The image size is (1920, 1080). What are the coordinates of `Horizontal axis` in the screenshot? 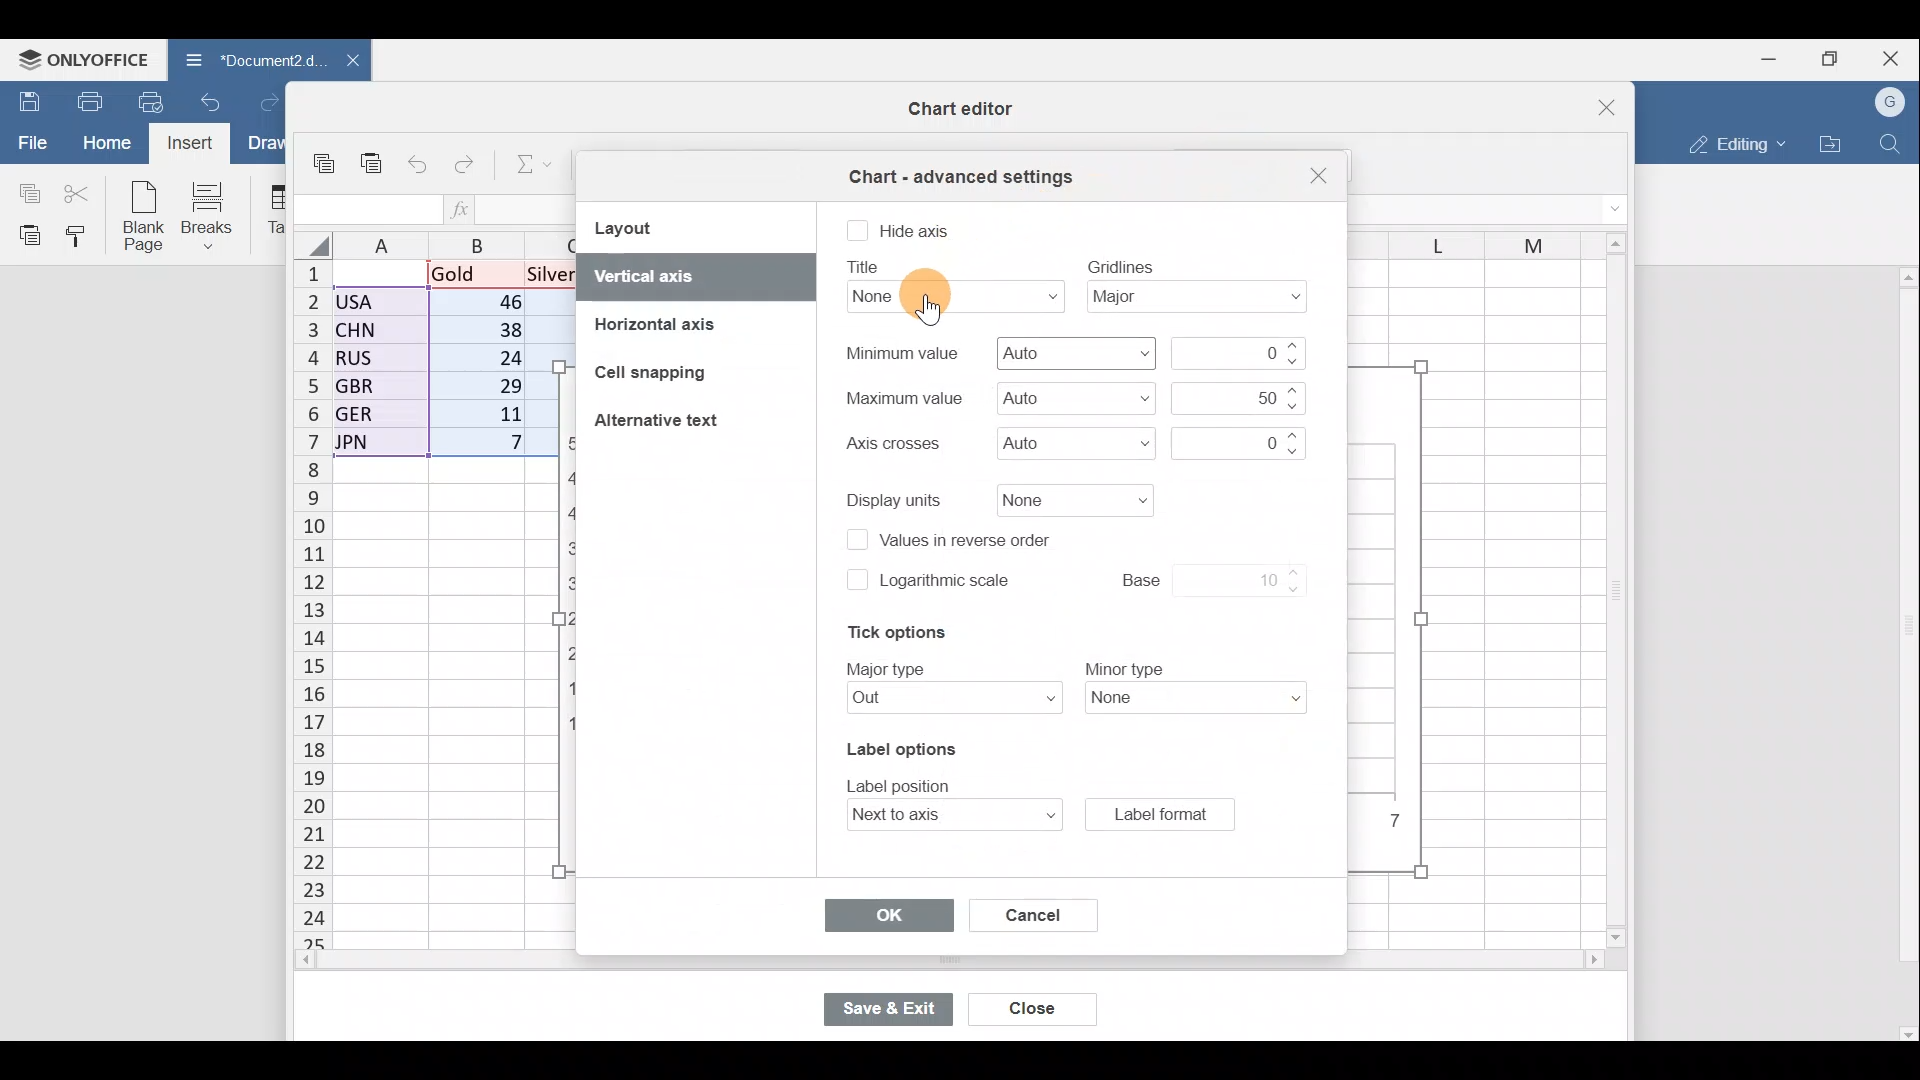 It's located at (664, 320).